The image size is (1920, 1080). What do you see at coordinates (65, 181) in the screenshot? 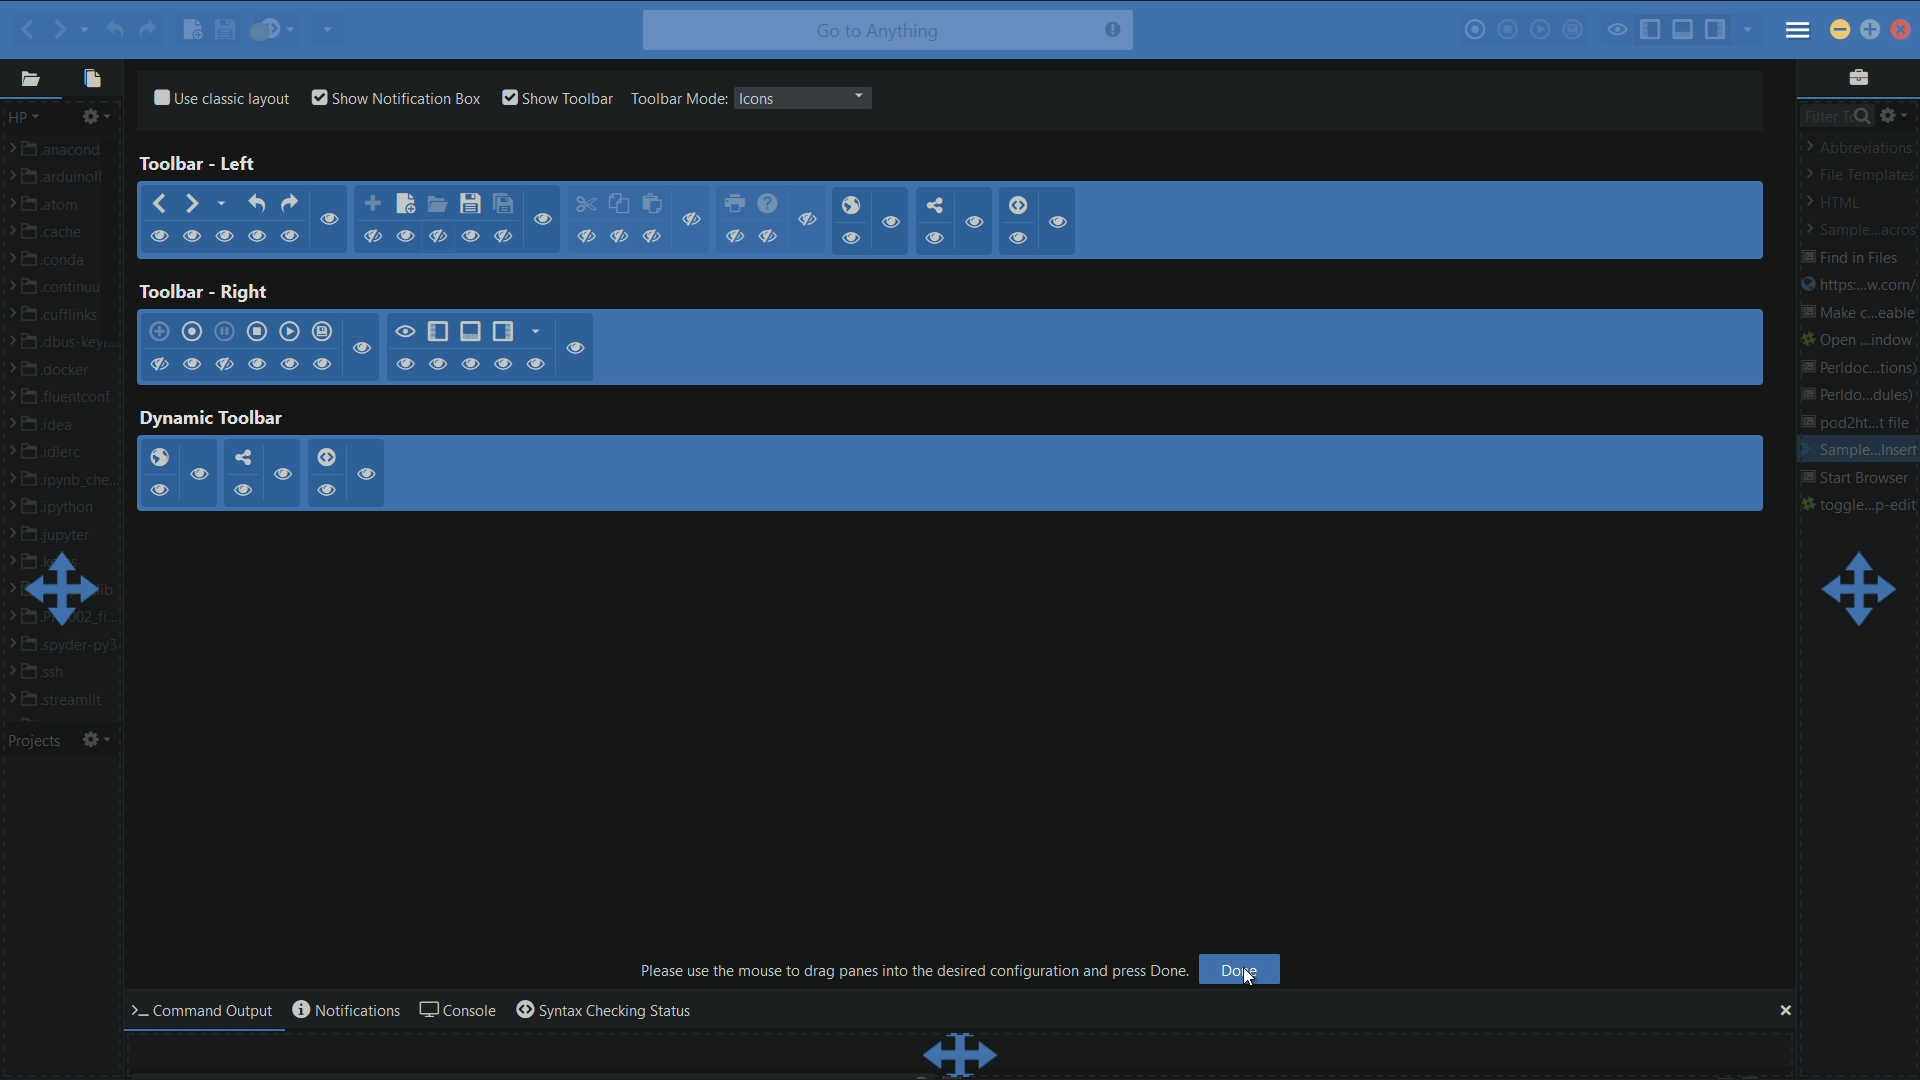
I see `.arduinoll` at bounding box center [65, 181].